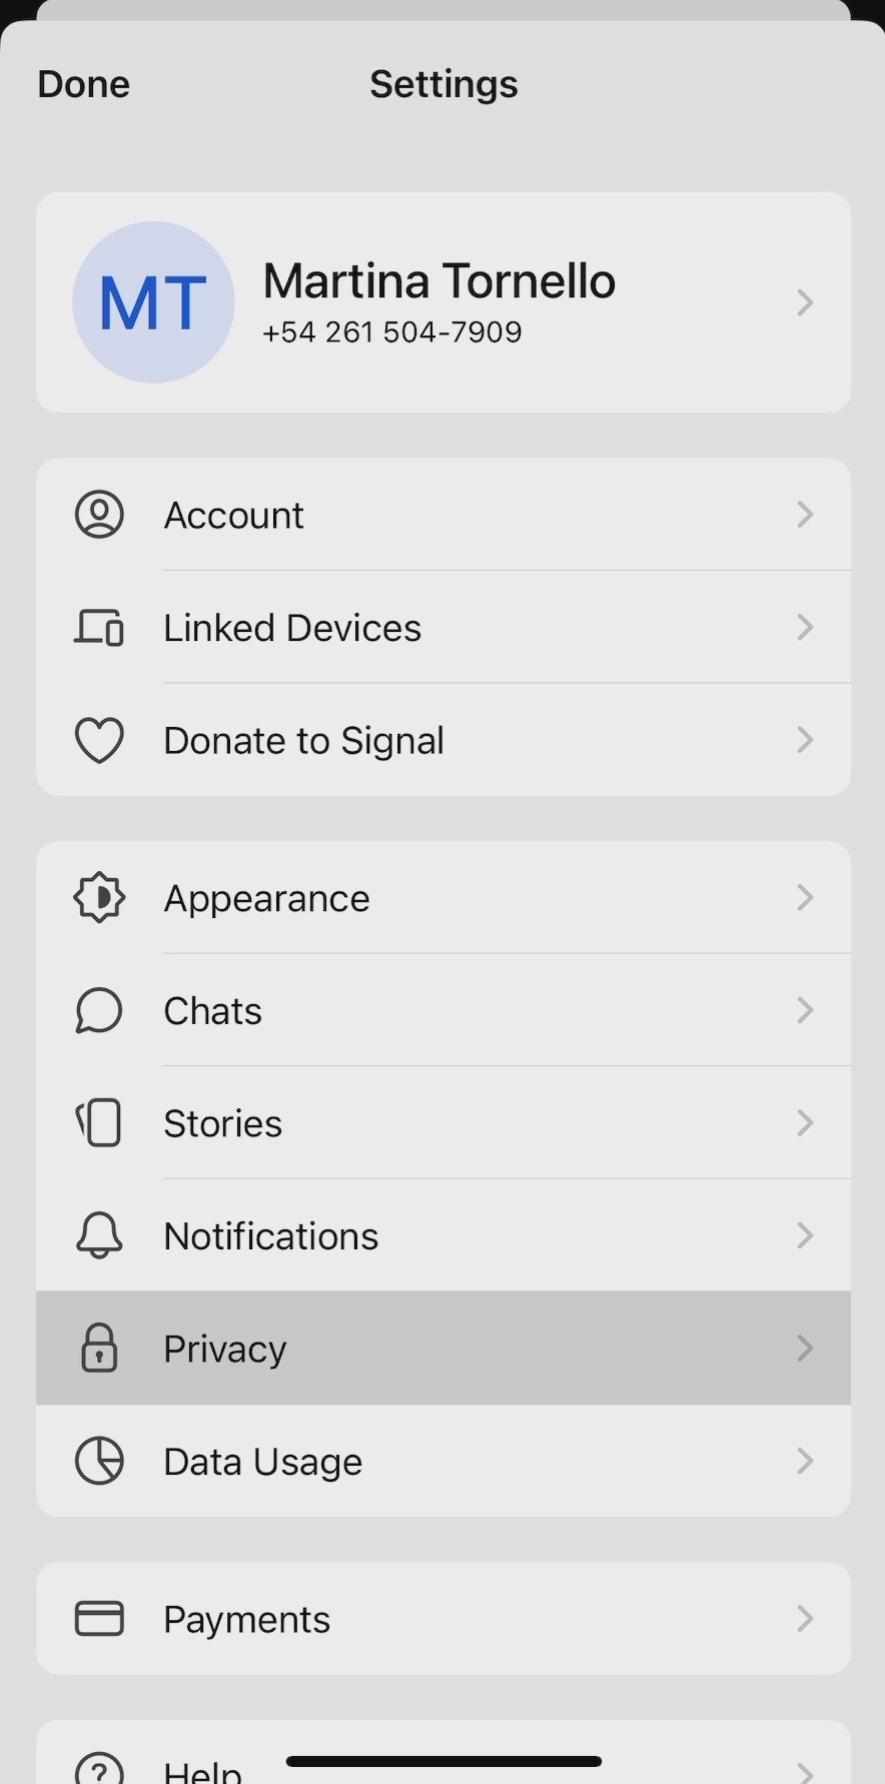 The image size is (885, 1784). What do you see at coordinates (439, 739) in the screenshot?
I see `donate to signal` at bounding box center [439, 739].